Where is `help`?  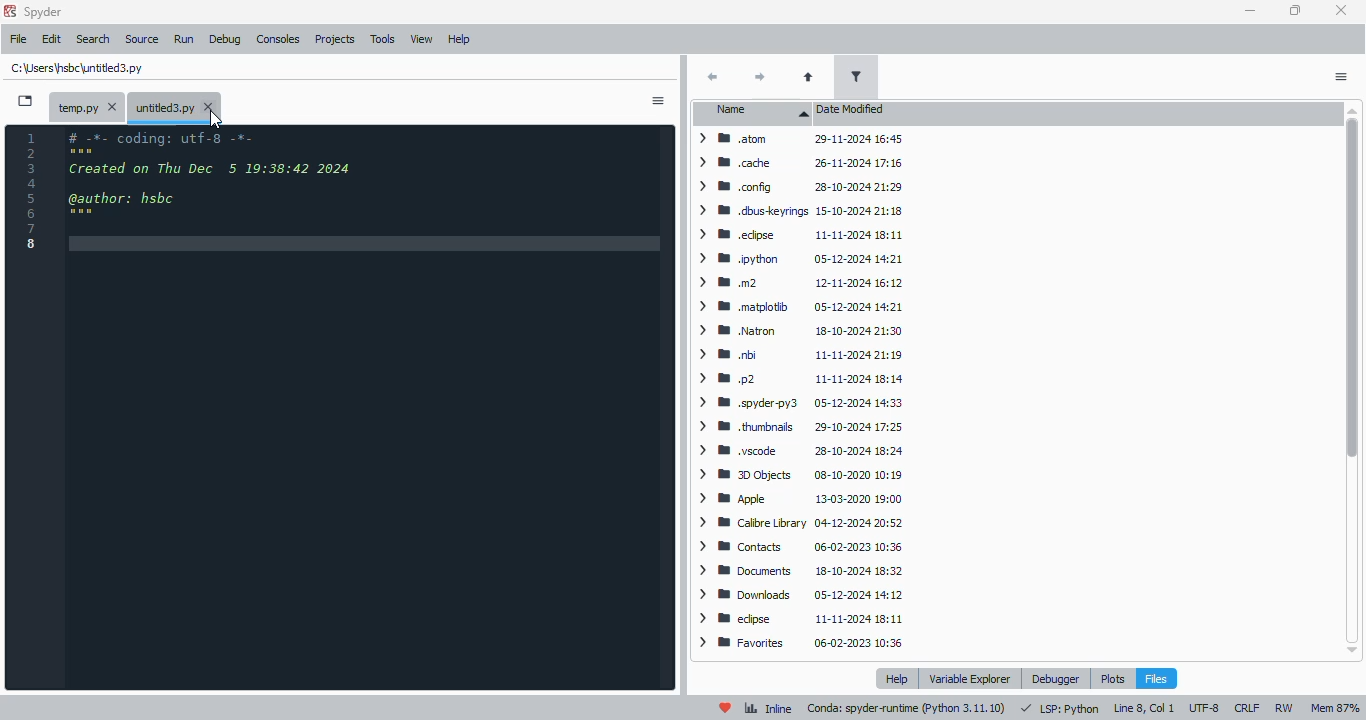 help is located at coordinates (459, 40).